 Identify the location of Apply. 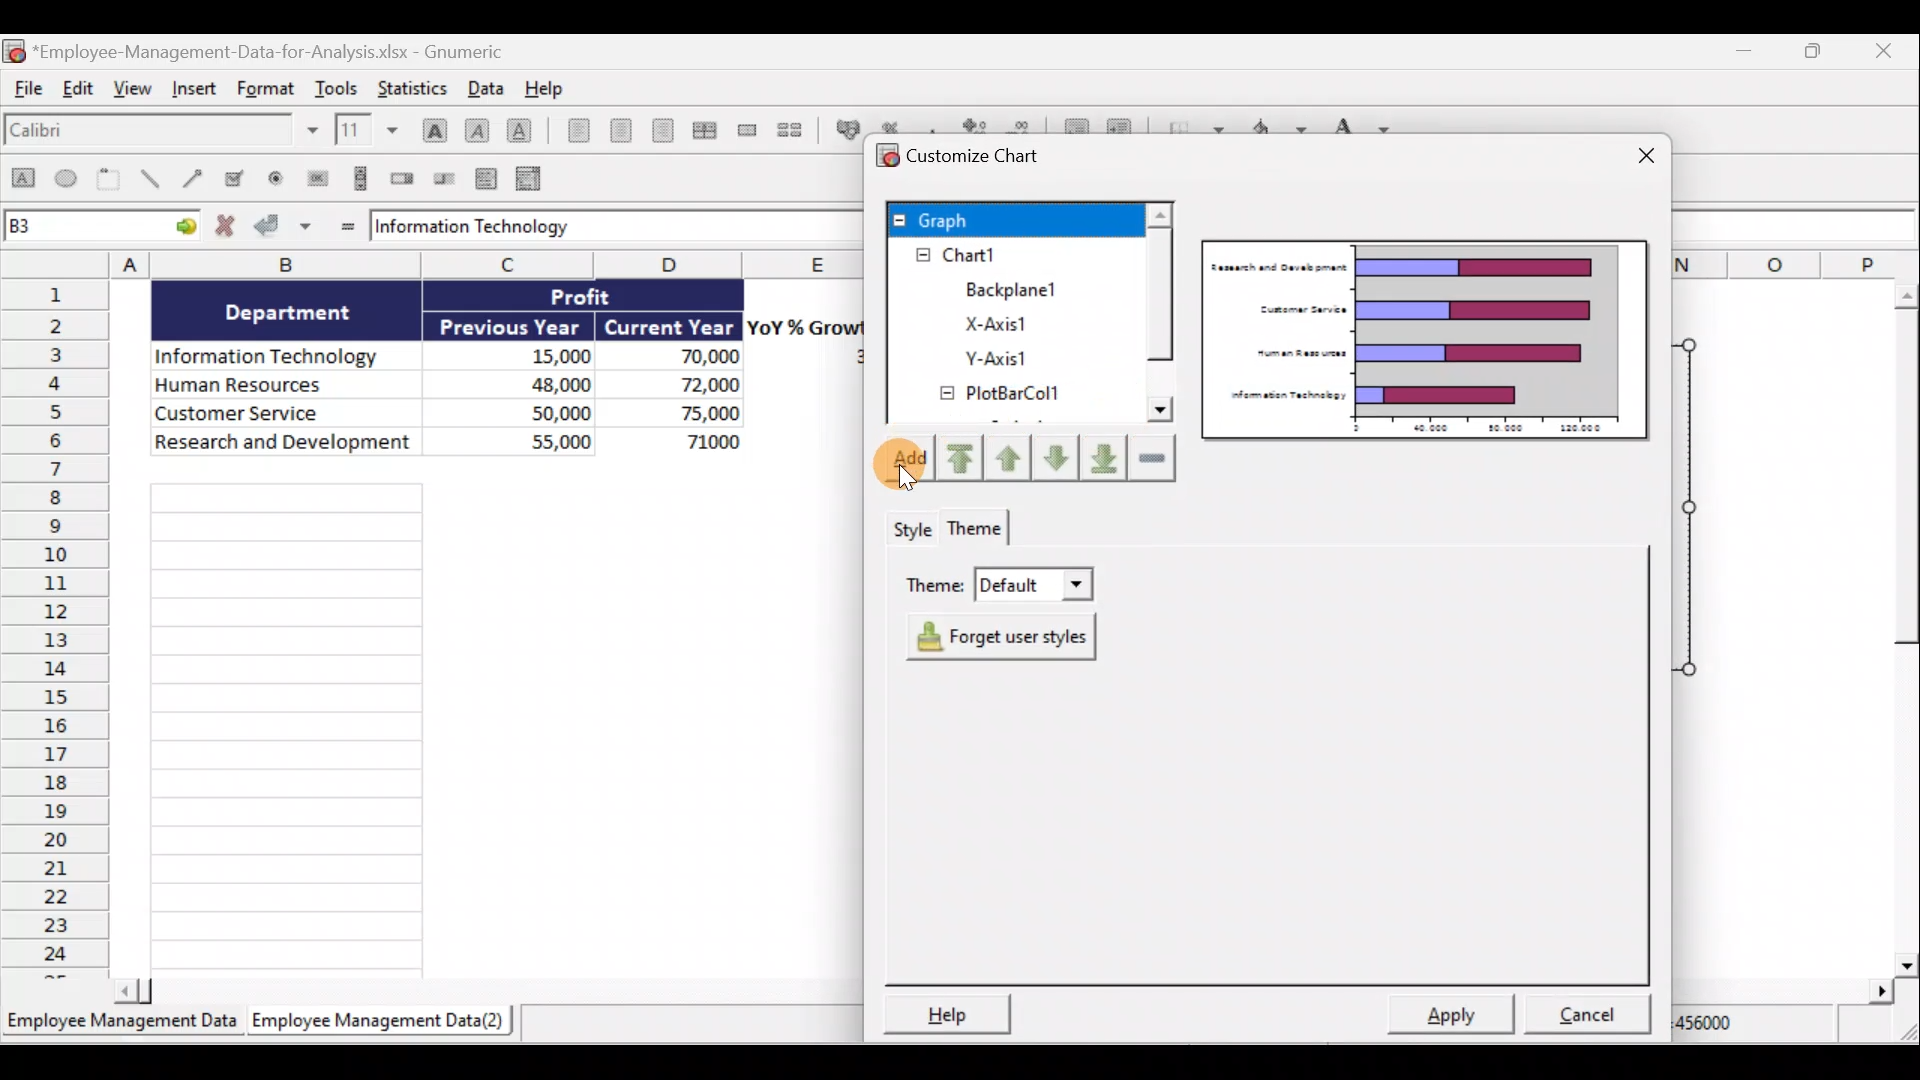
(1458, 1014).